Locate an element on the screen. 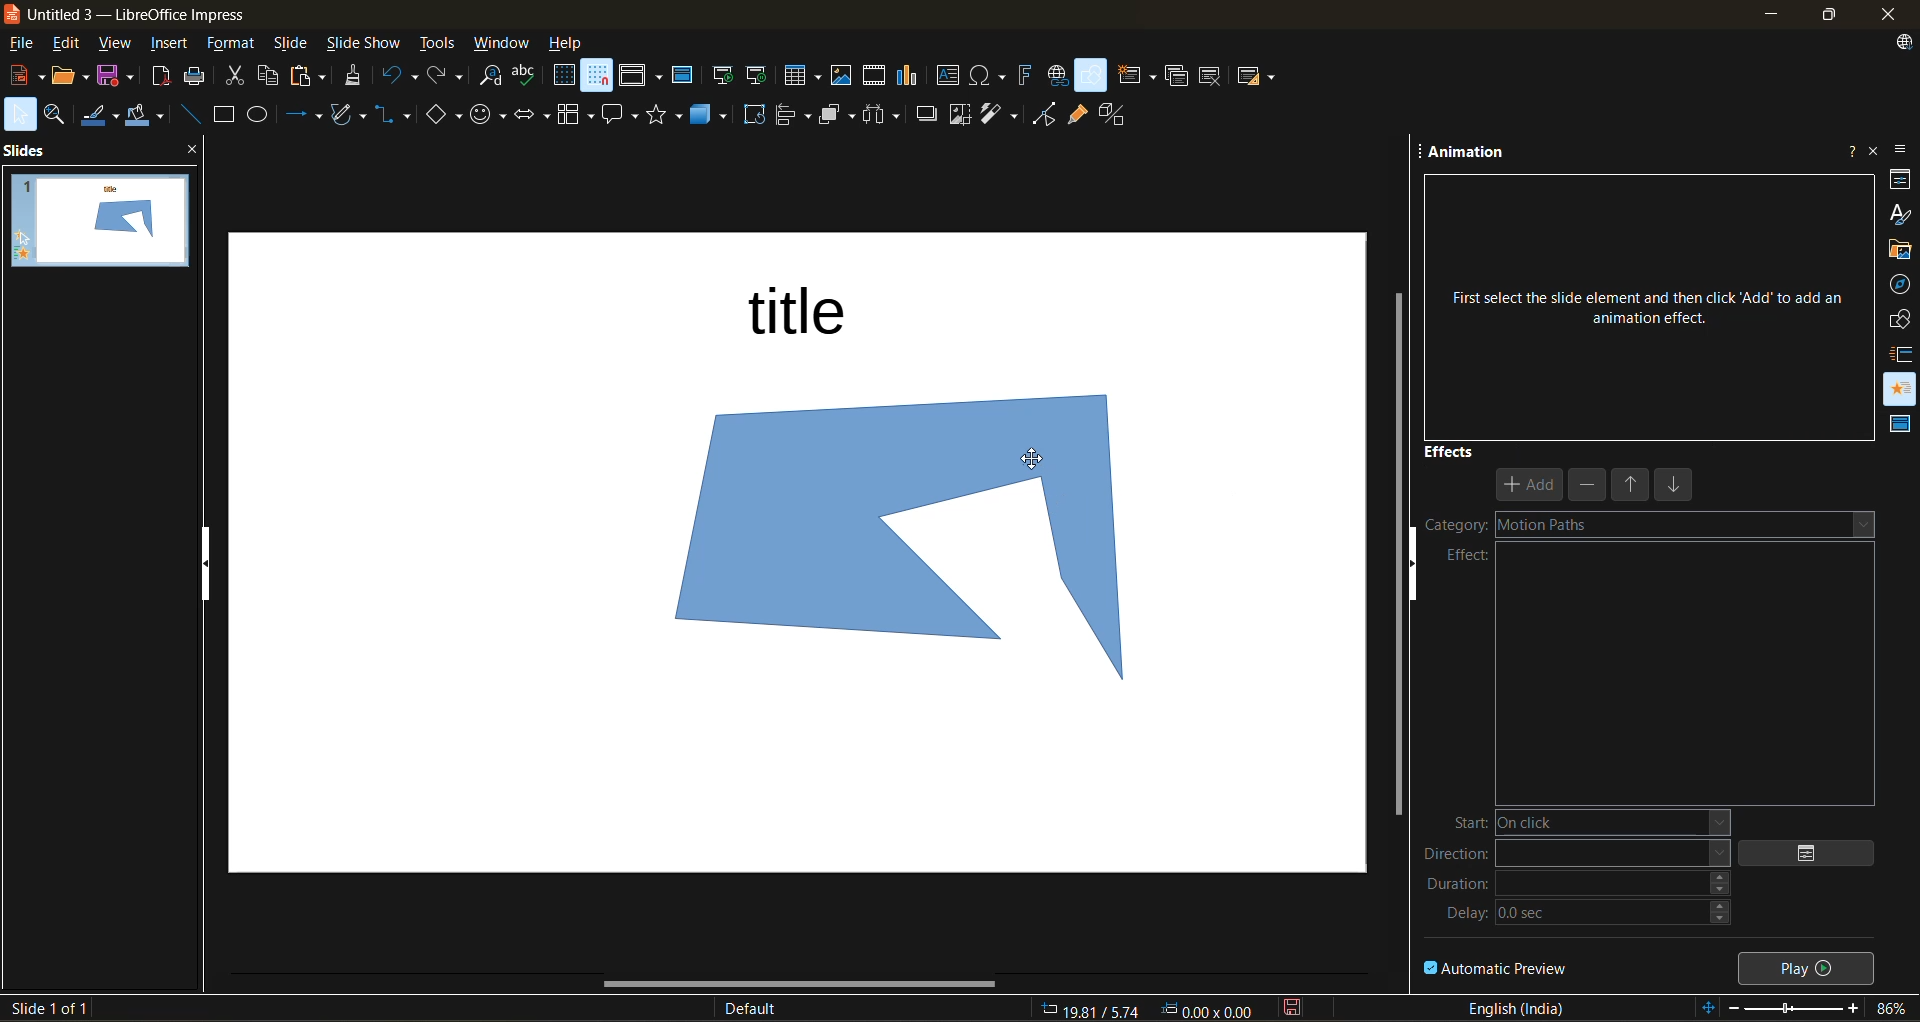 The width and height of the screenshot is (1920, 1022). insert textbox is located at coordinates (945, 77).